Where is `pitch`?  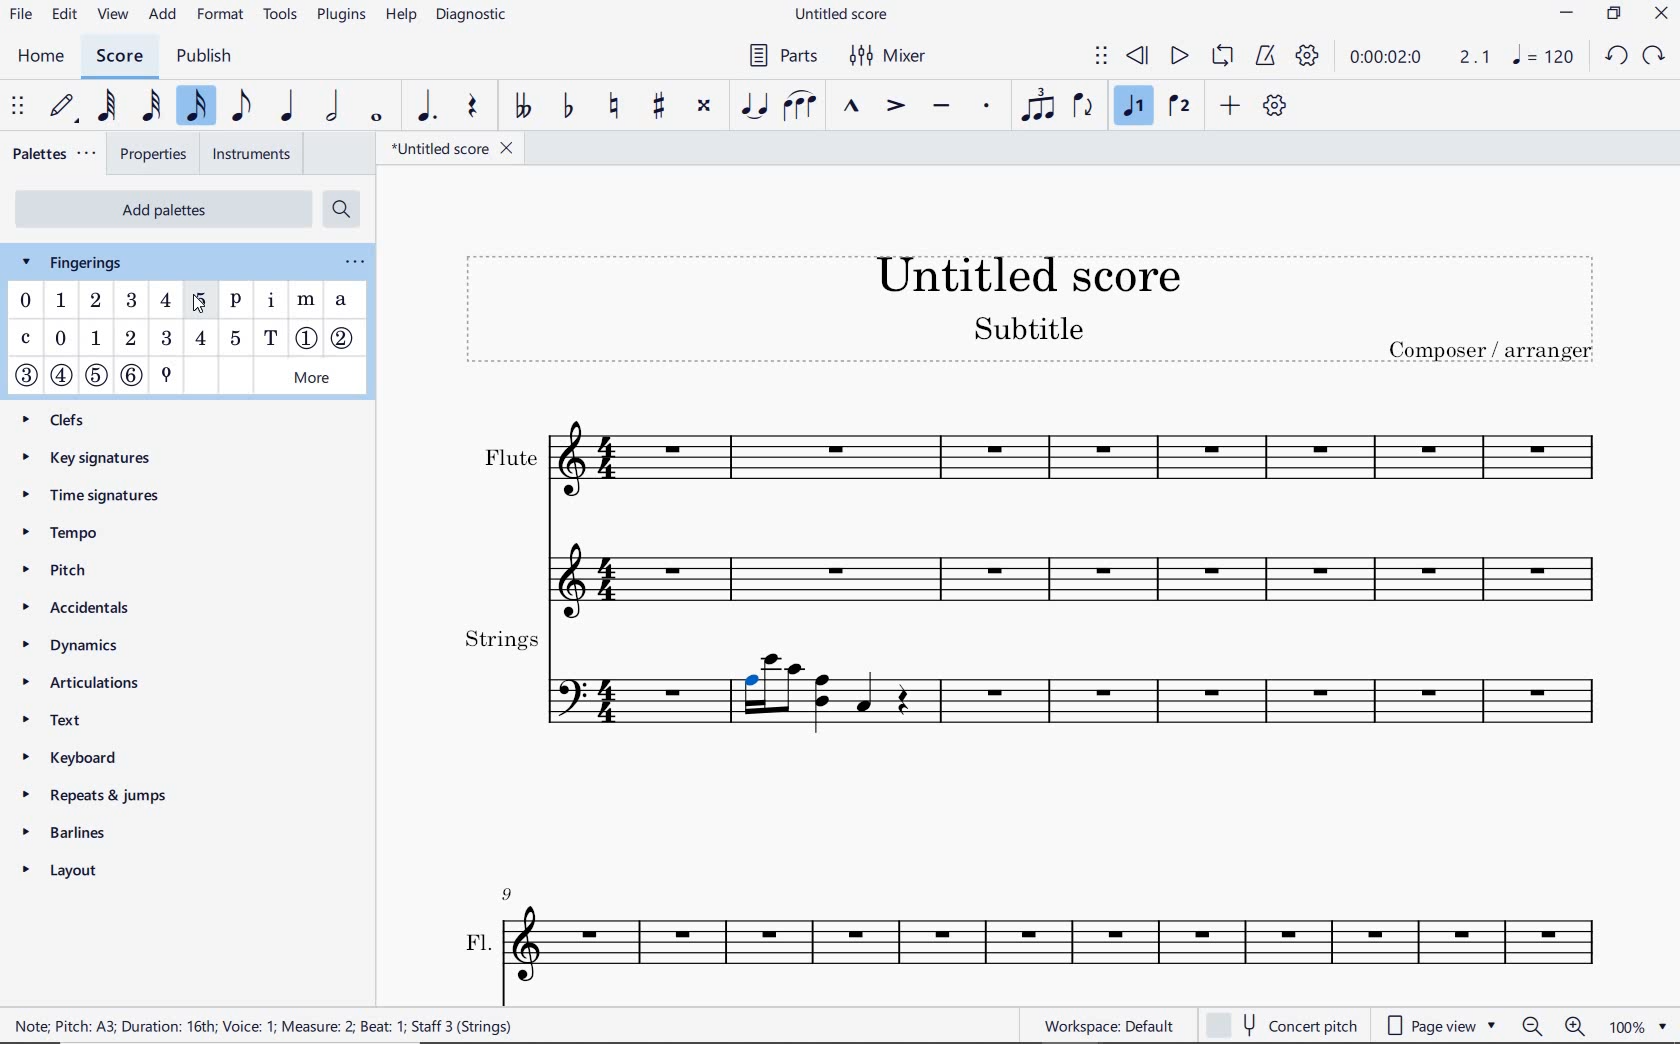 pitch is located at coordinates (74, 573).